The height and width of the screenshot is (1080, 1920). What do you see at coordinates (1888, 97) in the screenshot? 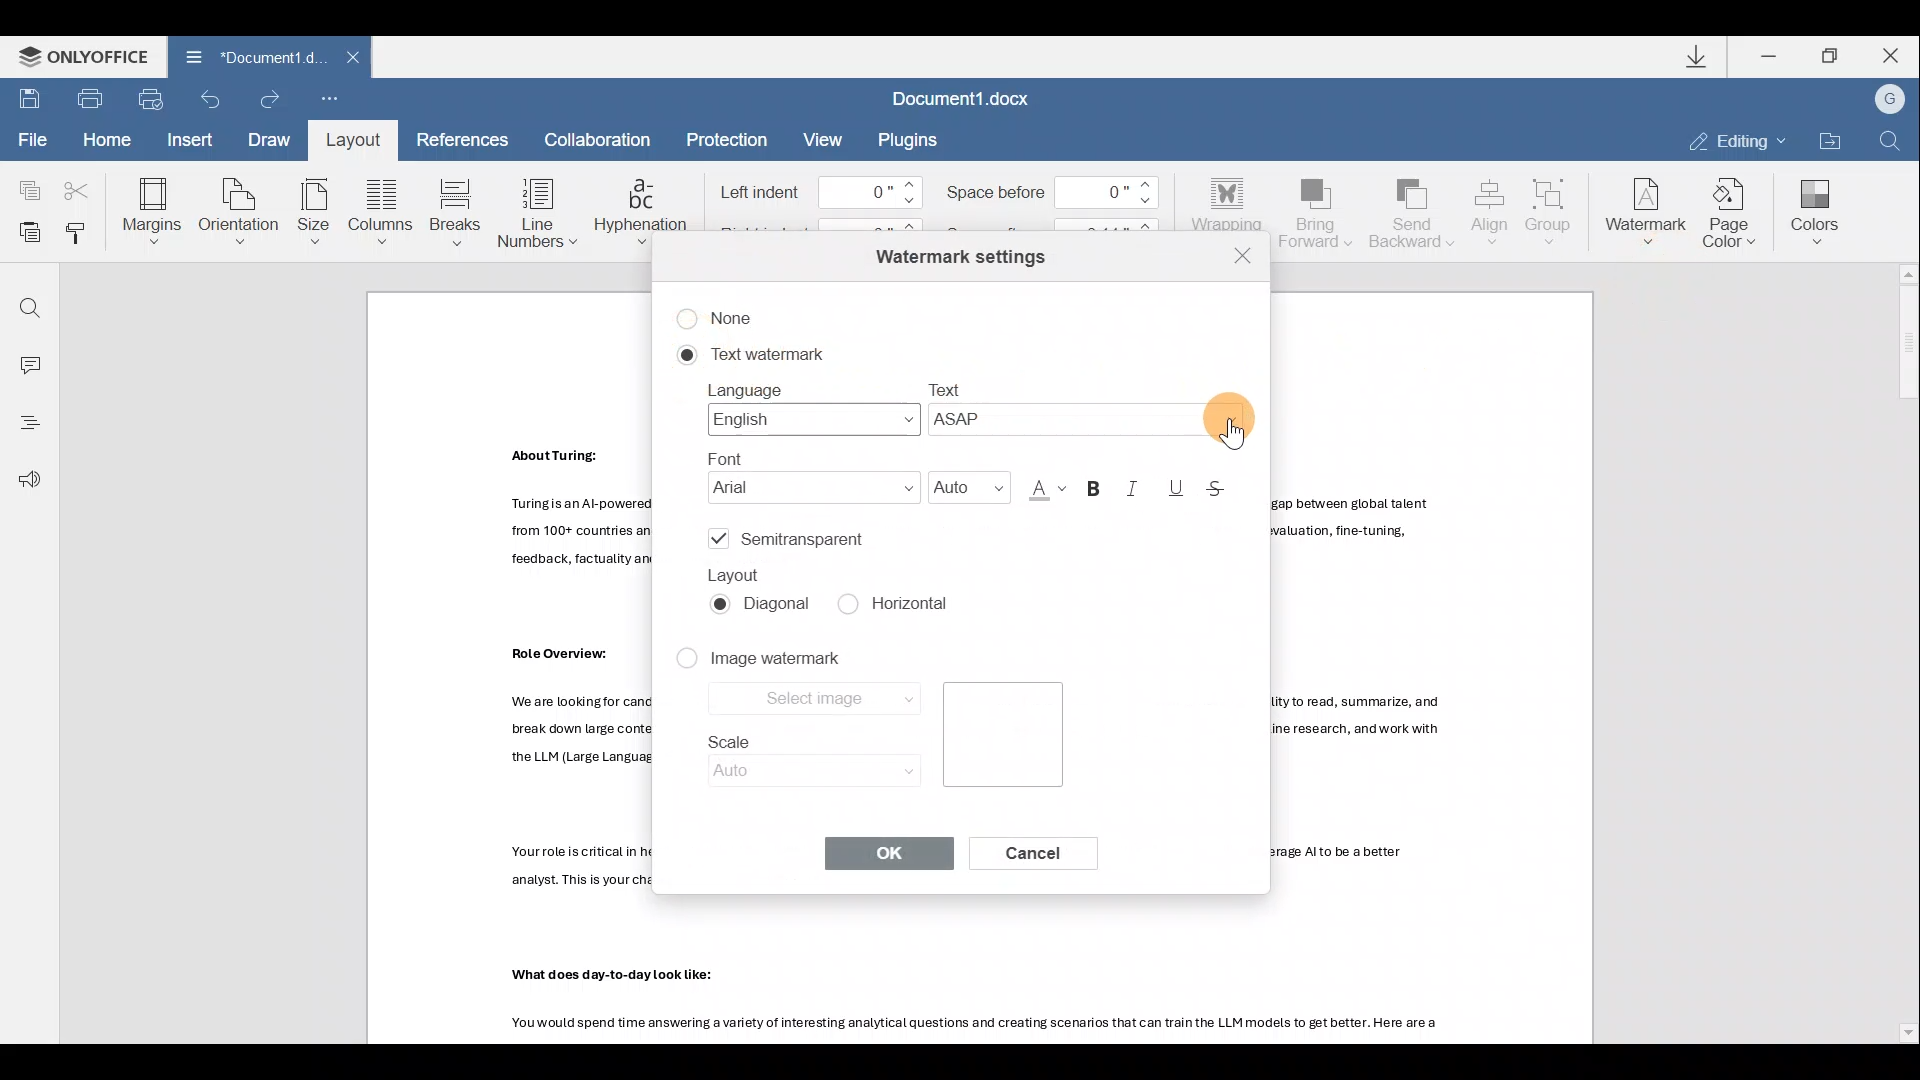
I see `Account name` at bounding box center [1888, 97].